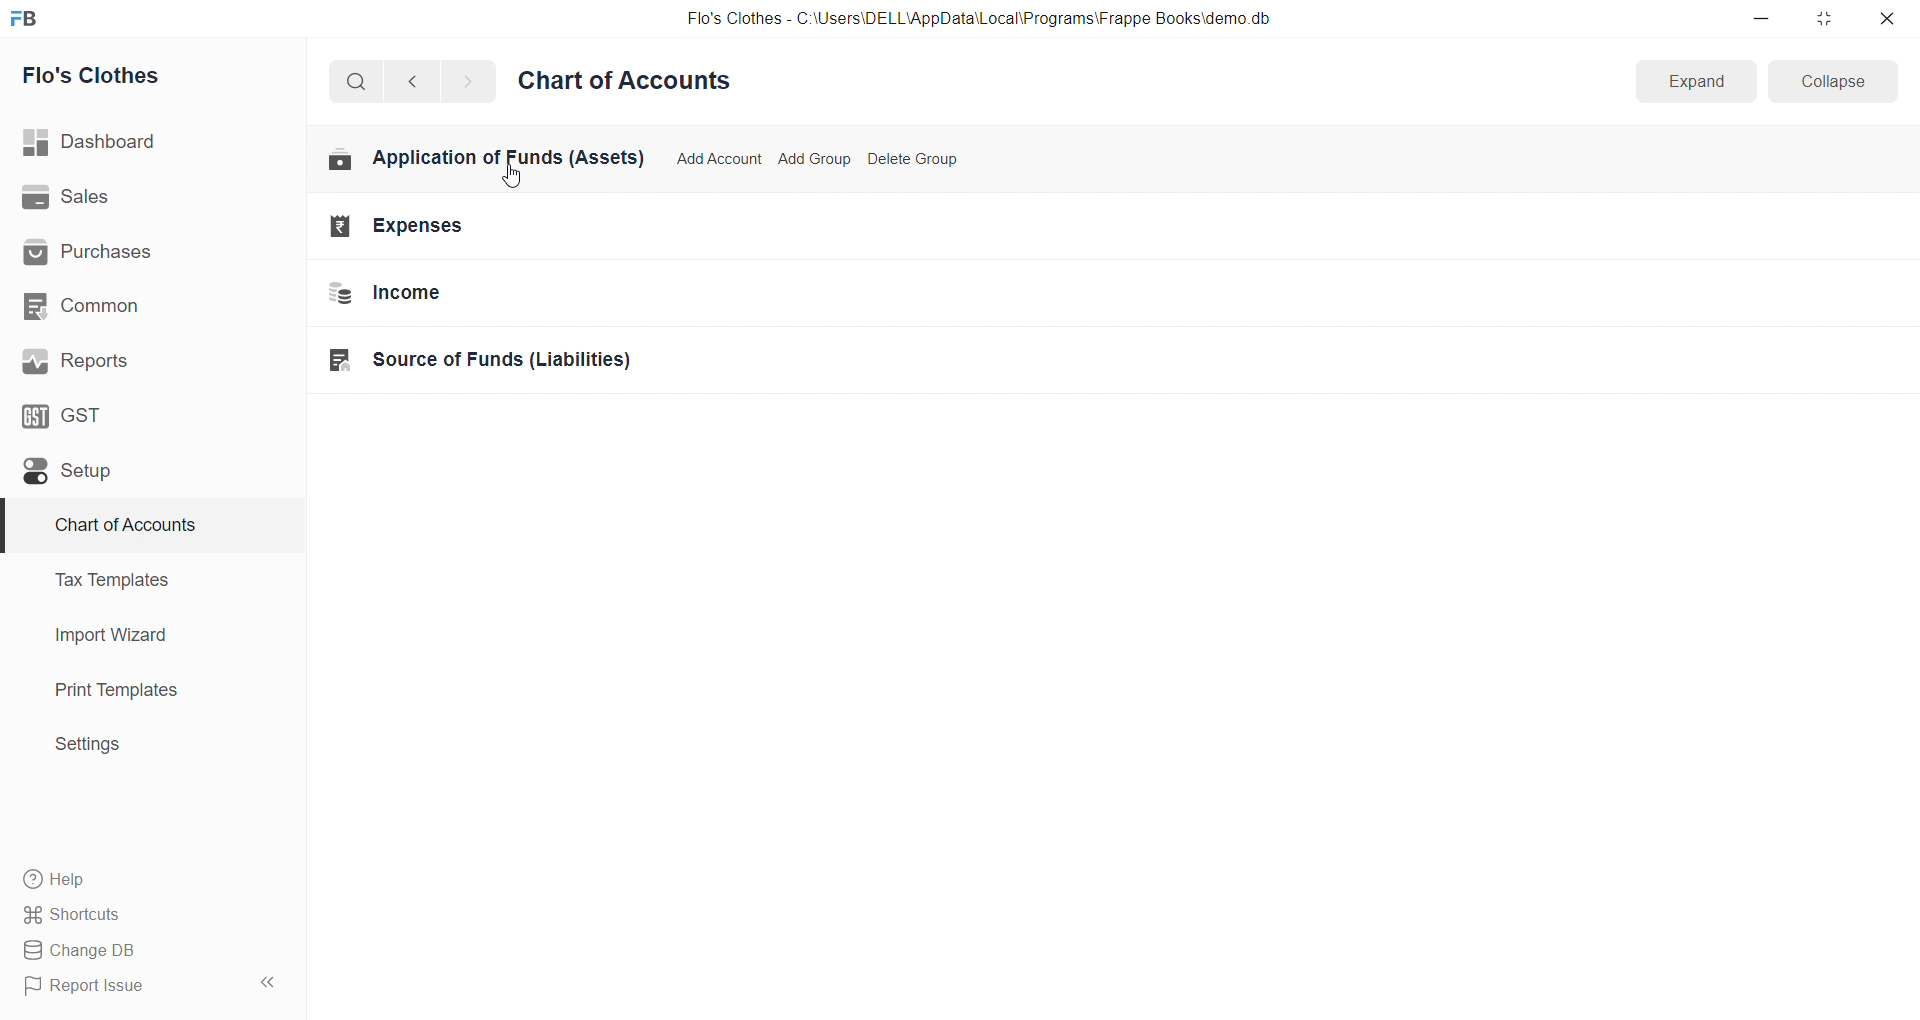  Describe the element at coordinates (360, 80) in the screenshot. I see `search` at that location.